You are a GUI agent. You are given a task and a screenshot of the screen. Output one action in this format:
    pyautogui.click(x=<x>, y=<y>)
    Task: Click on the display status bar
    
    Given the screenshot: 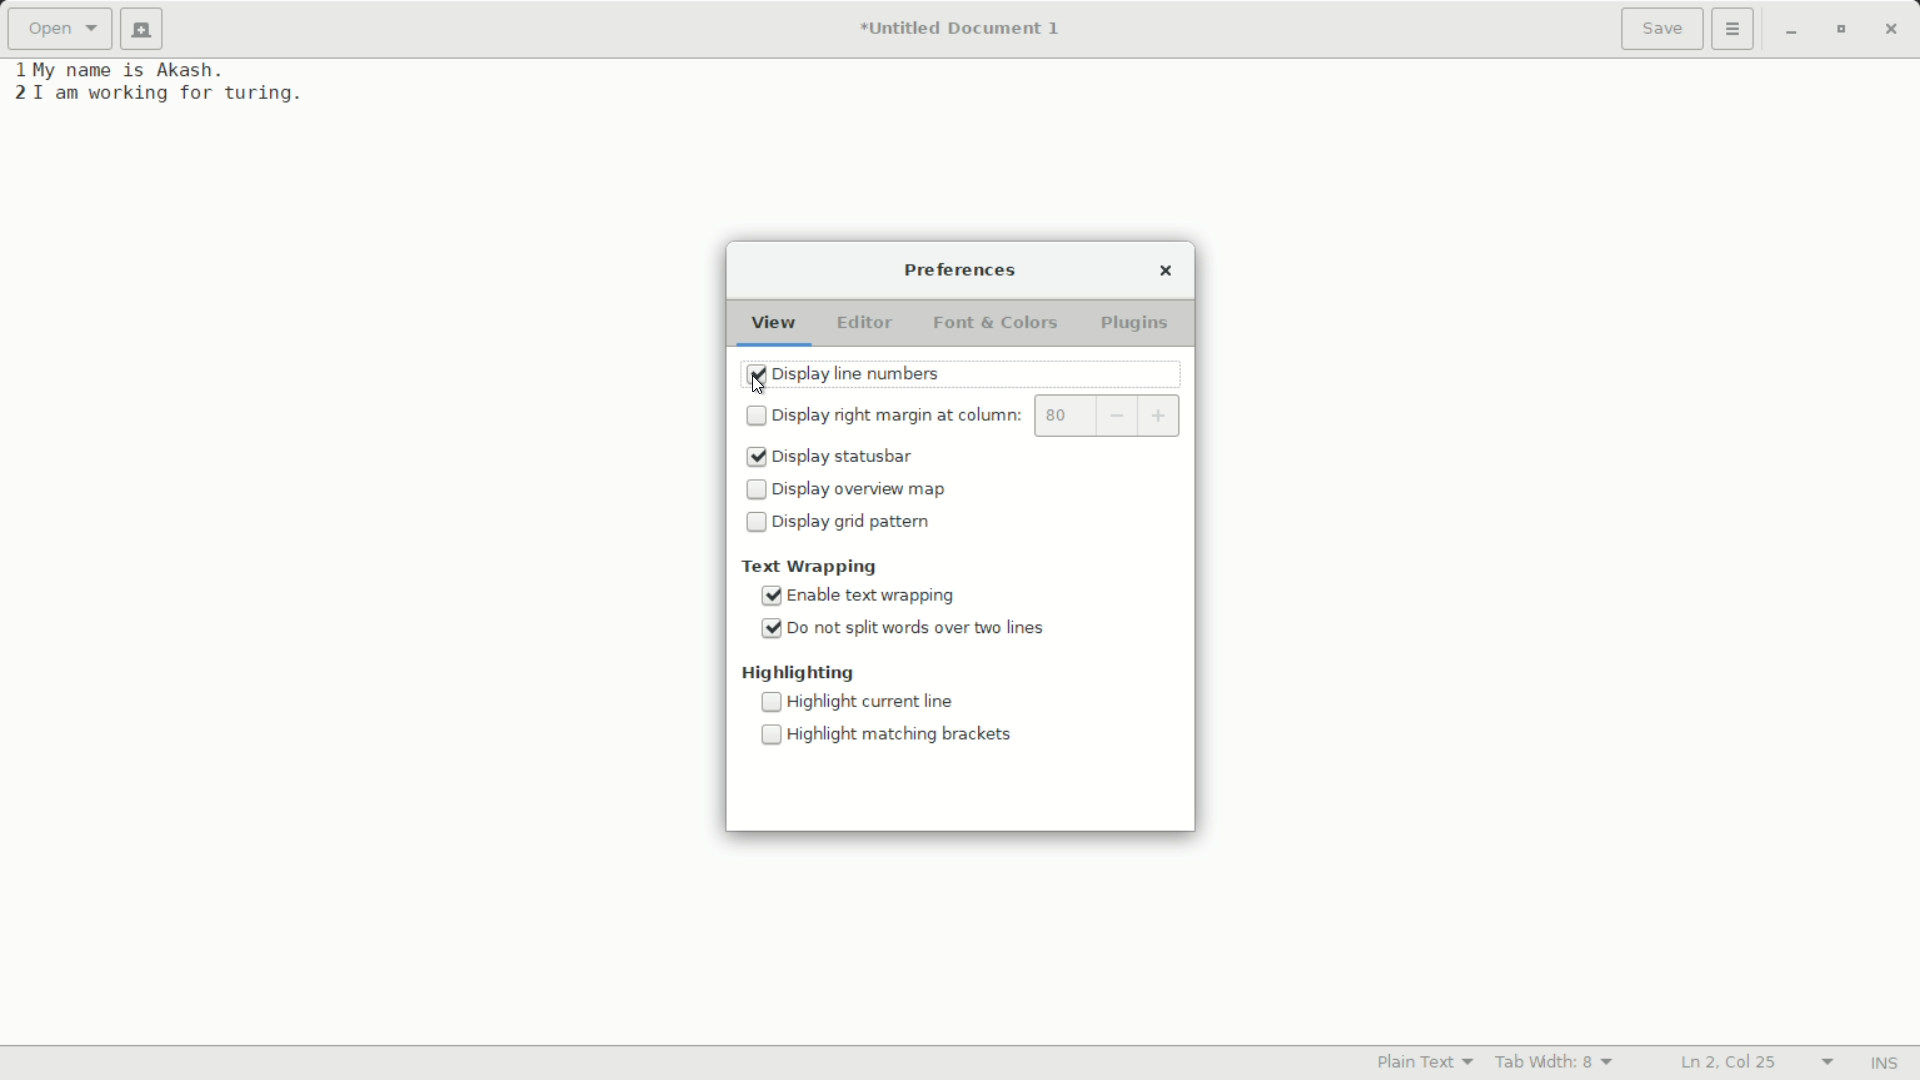 What is the action you would take?
    pyautogui.click(x=859, y=457)
    